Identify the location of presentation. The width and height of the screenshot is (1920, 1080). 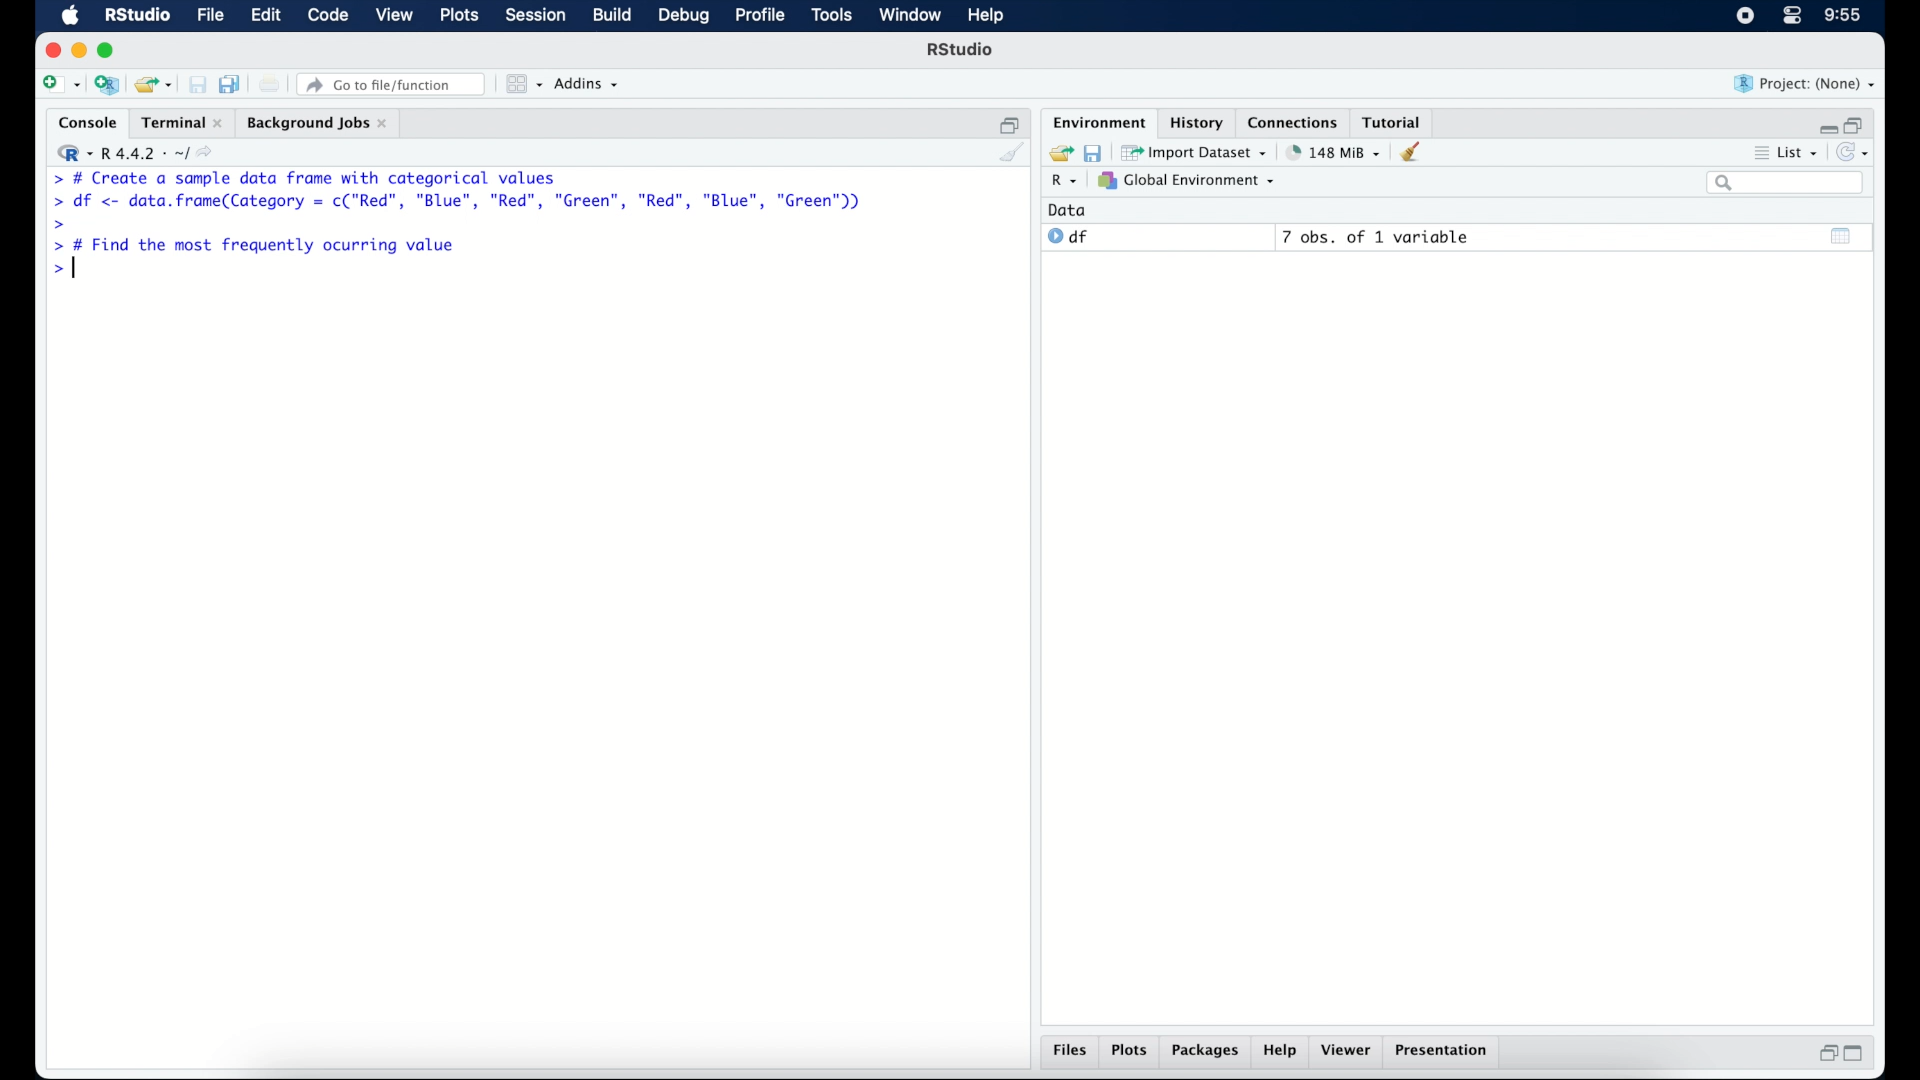
(1446, 1052).